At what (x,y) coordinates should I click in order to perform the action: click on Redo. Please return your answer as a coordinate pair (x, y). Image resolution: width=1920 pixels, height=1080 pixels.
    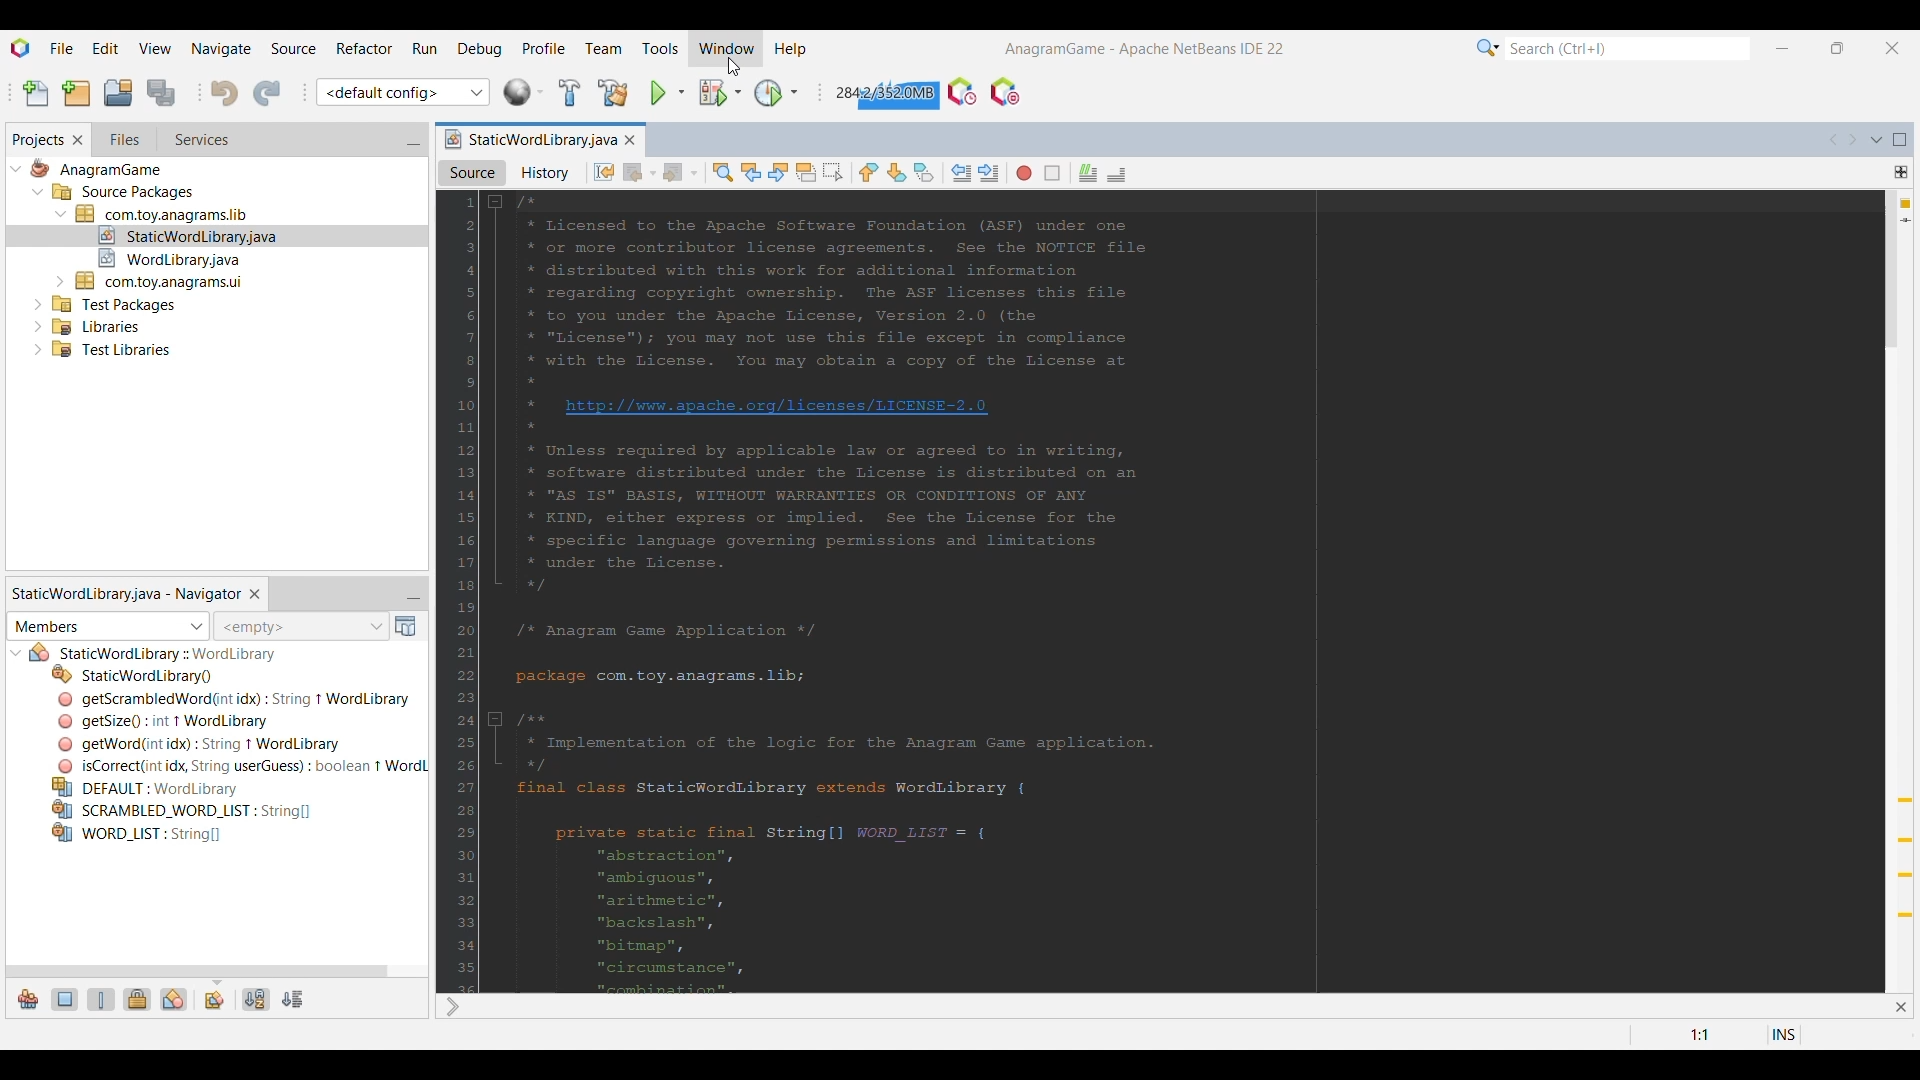
    Looking at the image, I should click on (266, 93).